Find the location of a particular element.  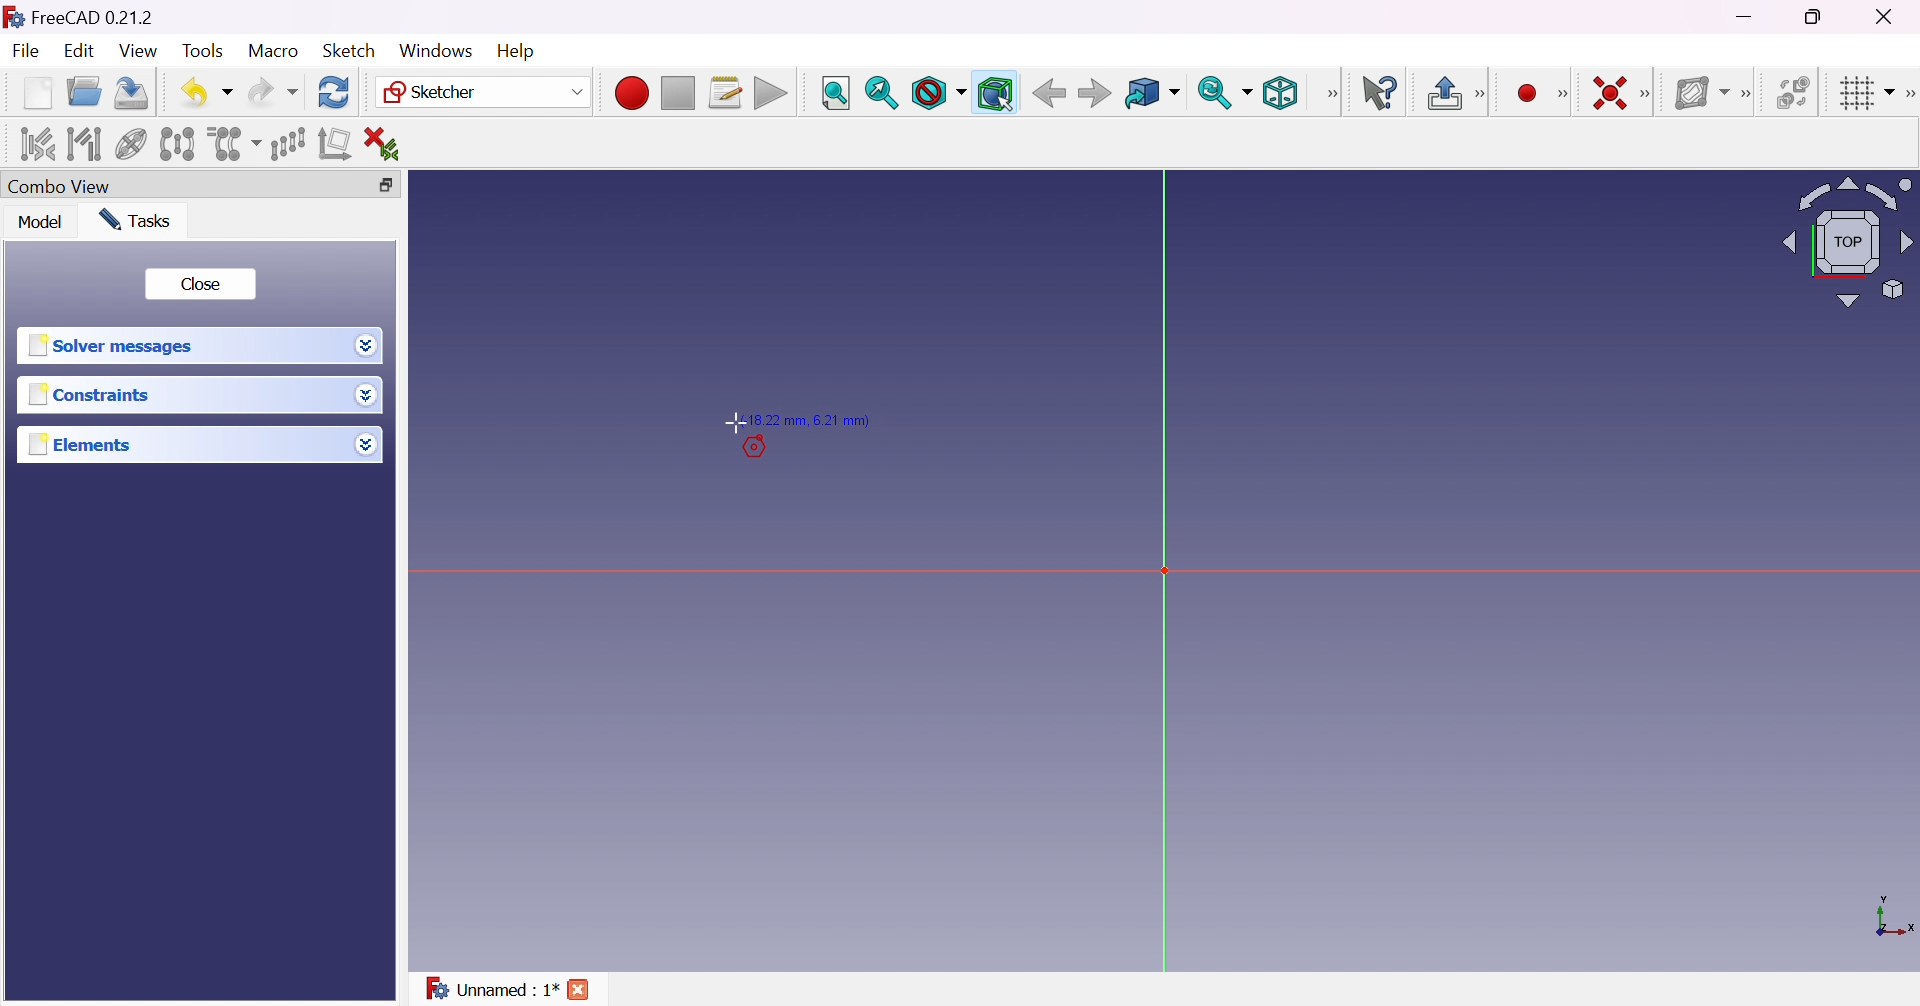

Select associated geometry is located at coordinates (84, 144).